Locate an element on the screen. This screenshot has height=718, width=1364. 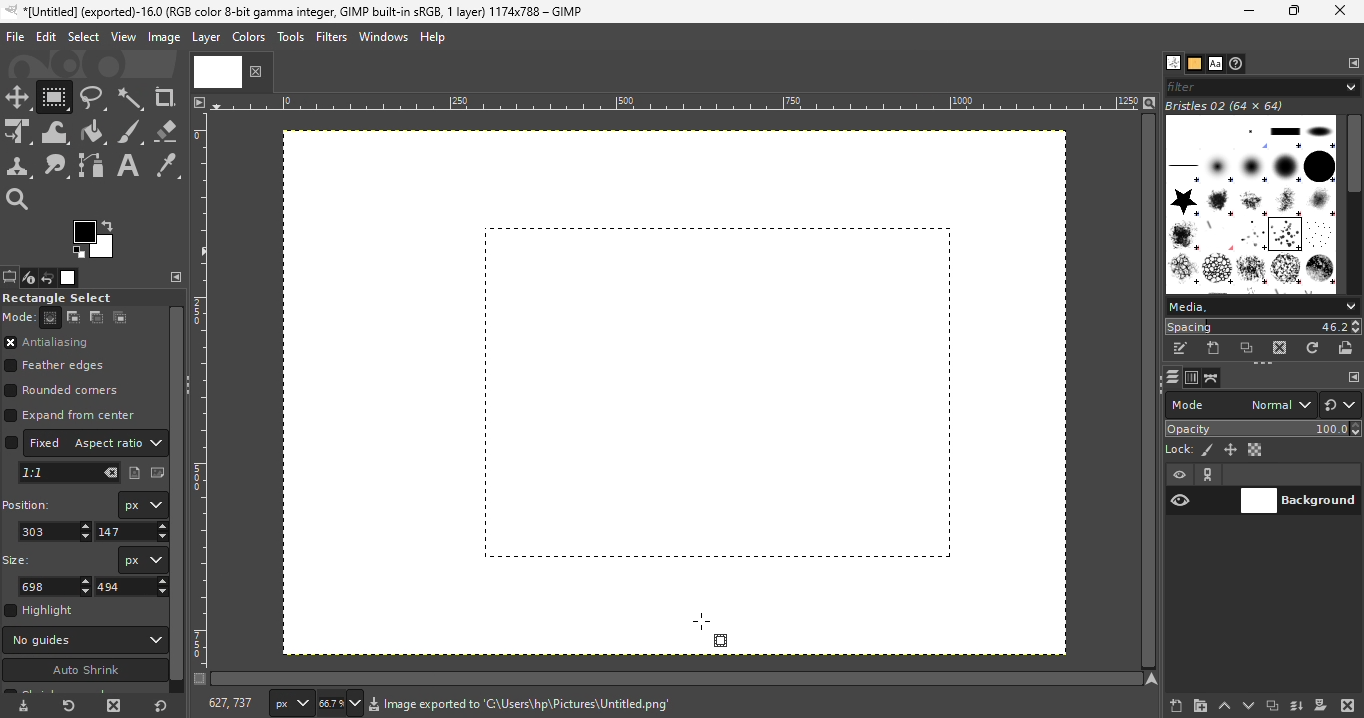
cratee a new layer group is located at coordinates (1199, 705).